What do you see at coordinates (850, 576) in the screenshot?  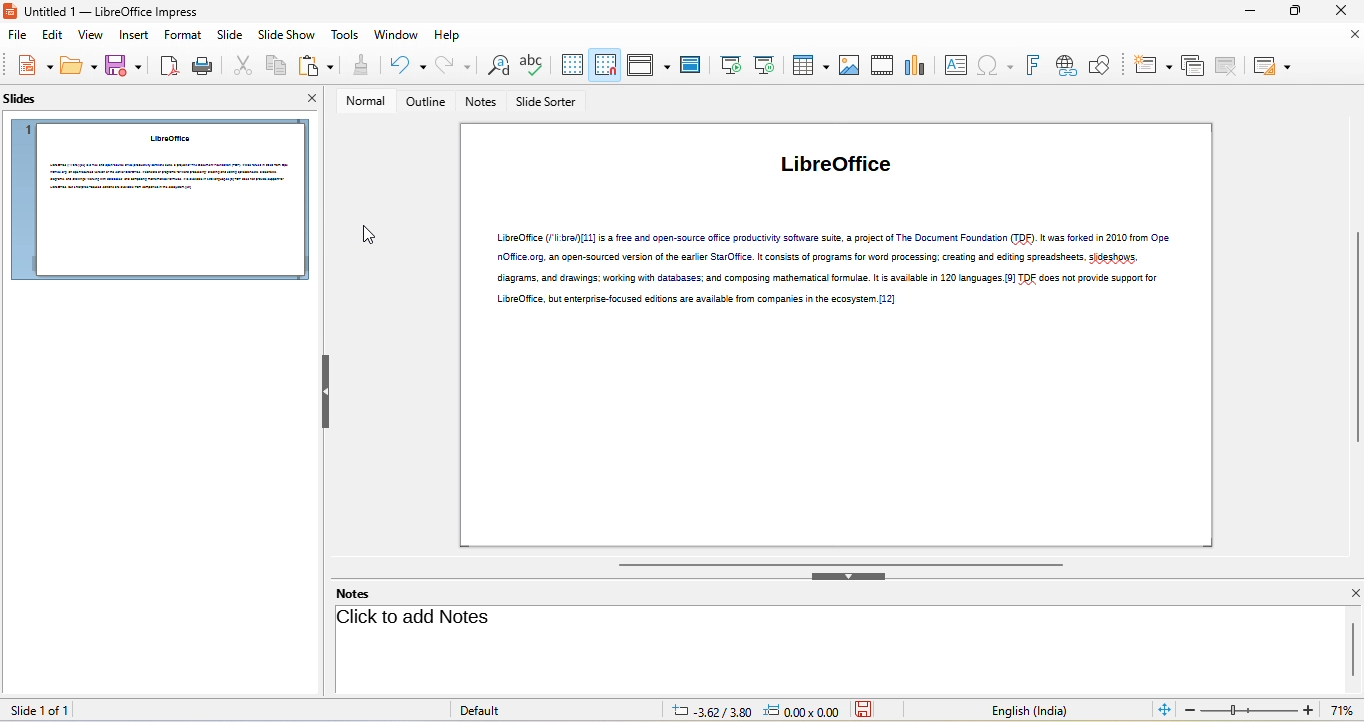 I see `hide bottom sidebar` at bounding box center [850, 576].